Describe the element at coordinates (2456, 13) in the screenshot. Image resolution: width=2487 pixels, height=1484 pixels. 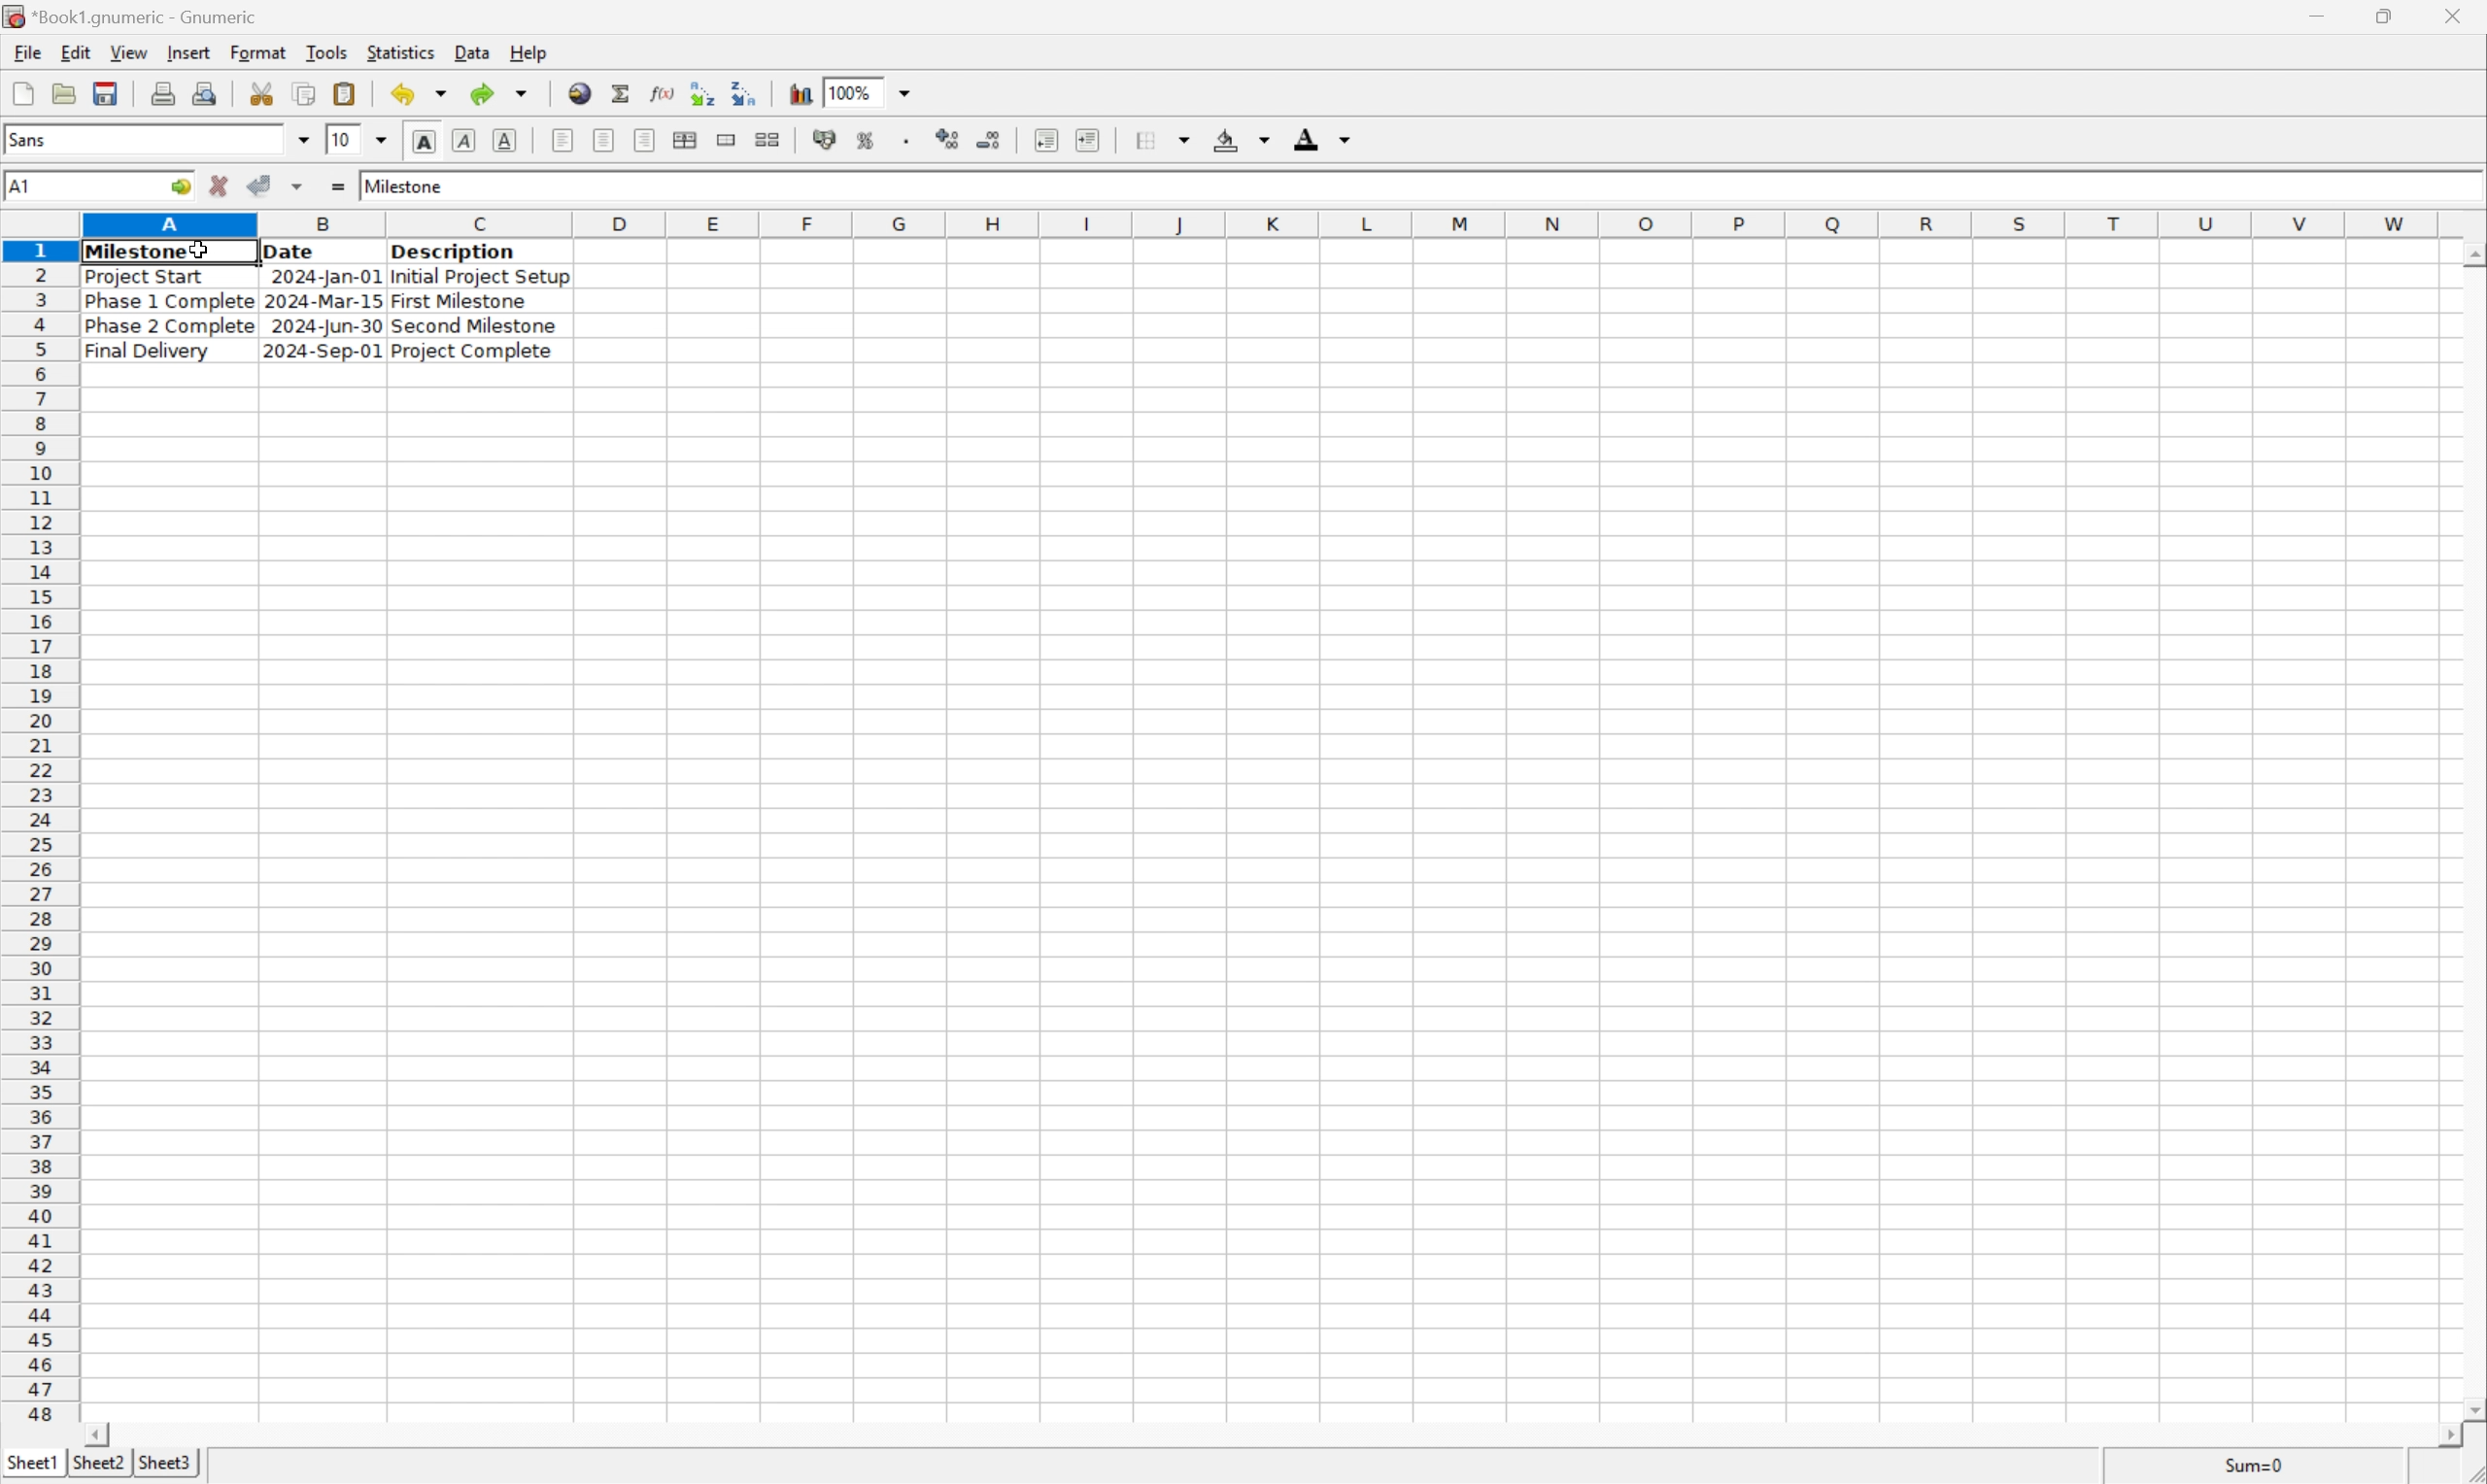
I see `close` at that location.